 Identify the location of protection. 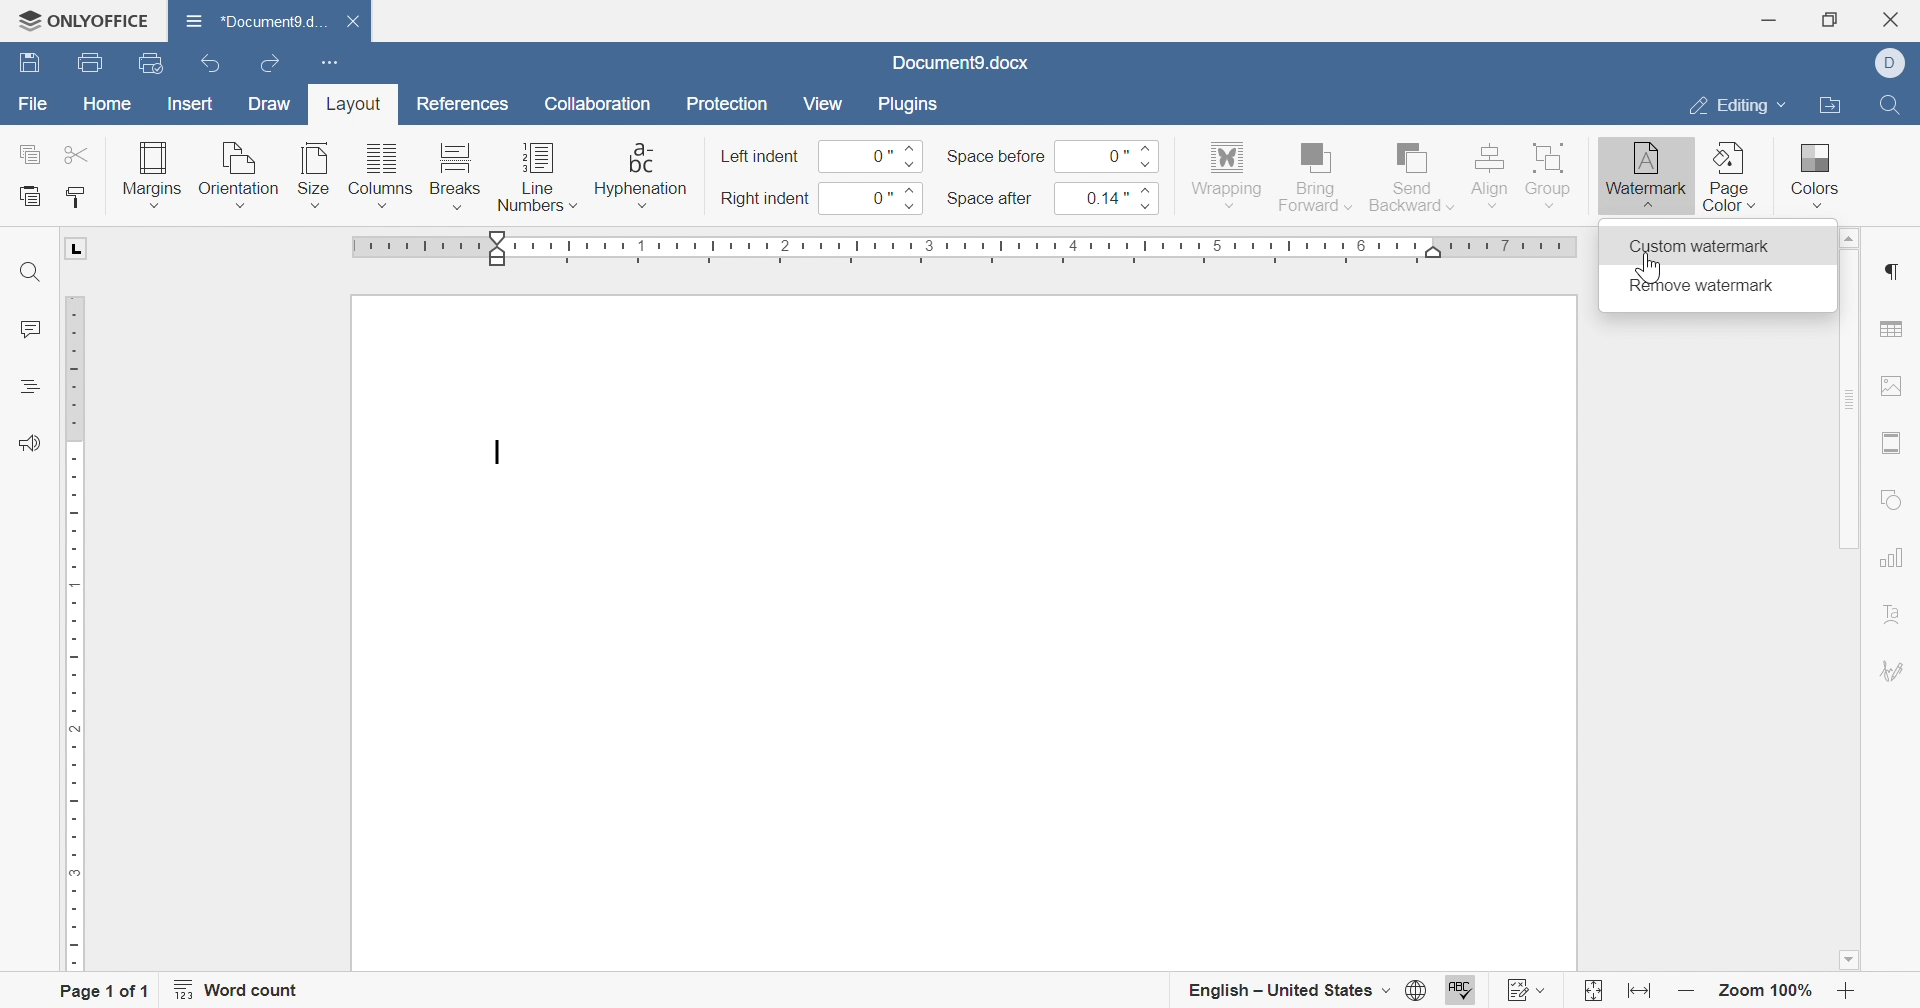
(727, 108).